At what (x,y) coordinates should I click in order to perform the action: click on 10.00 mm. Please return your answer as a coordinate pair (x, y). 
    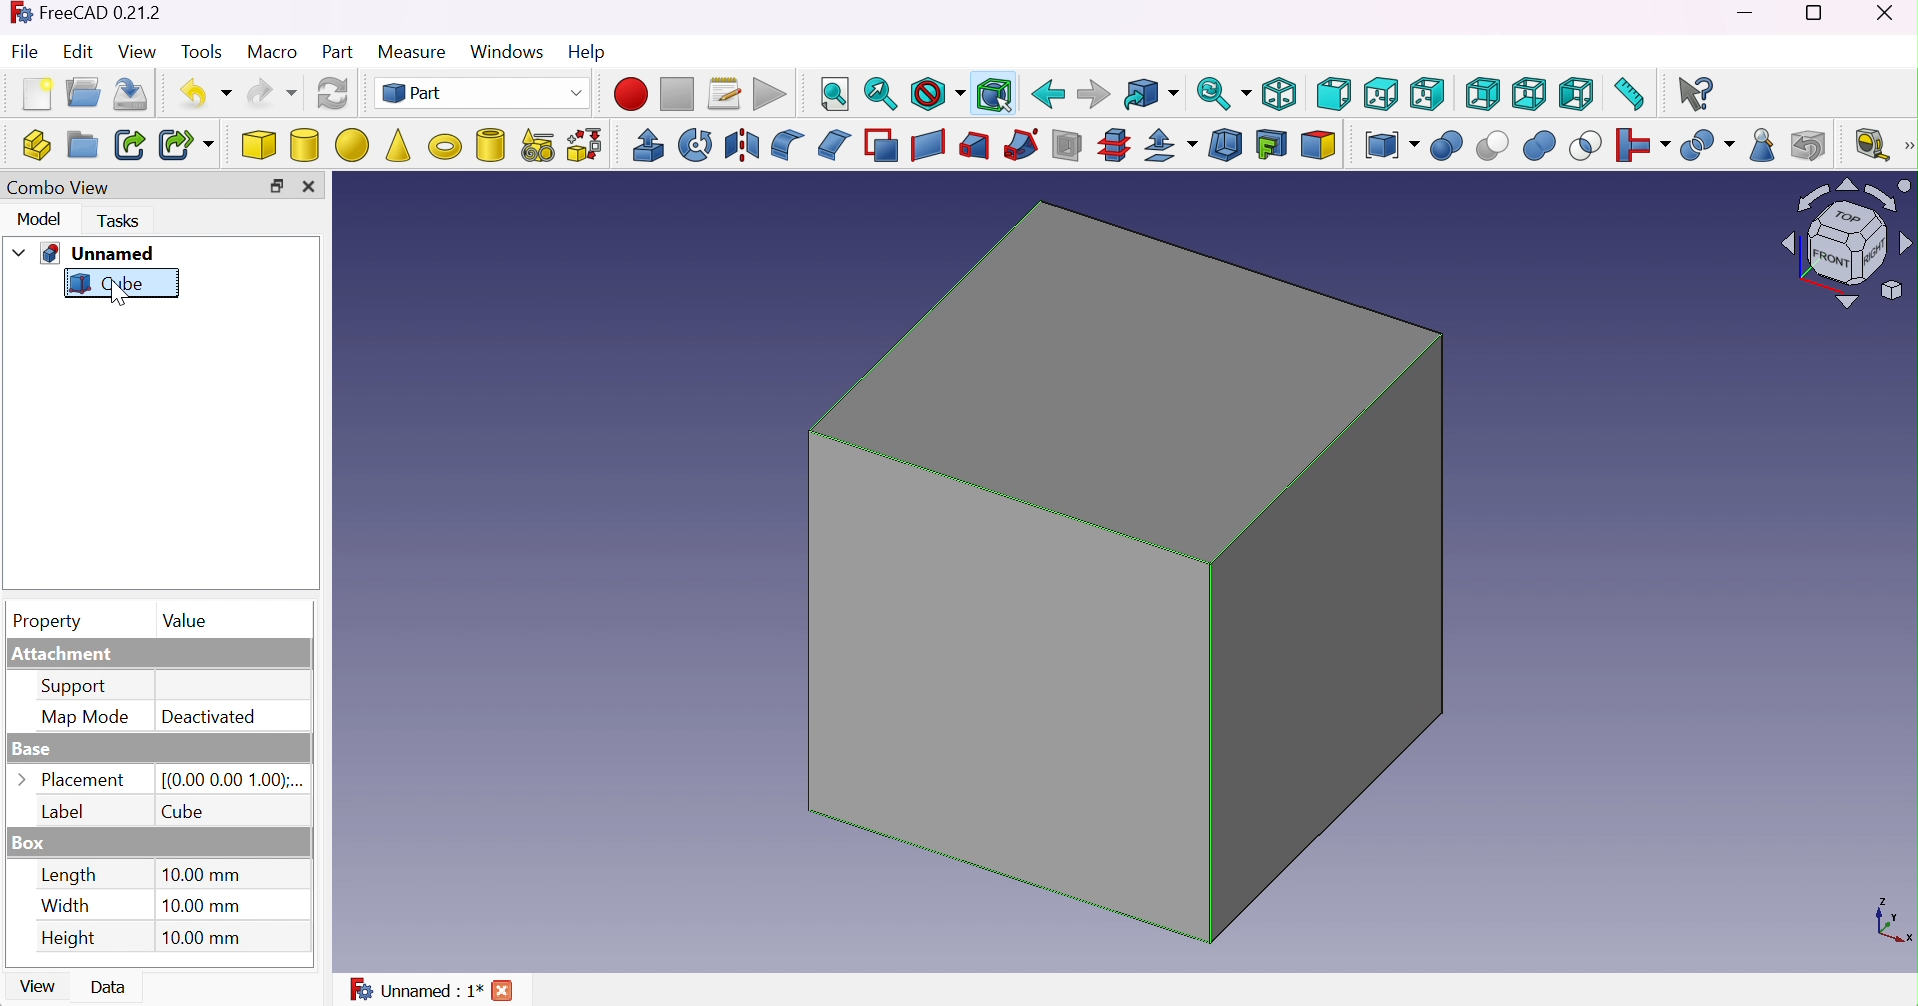
    Looking at the image, I should click on (203, 874).